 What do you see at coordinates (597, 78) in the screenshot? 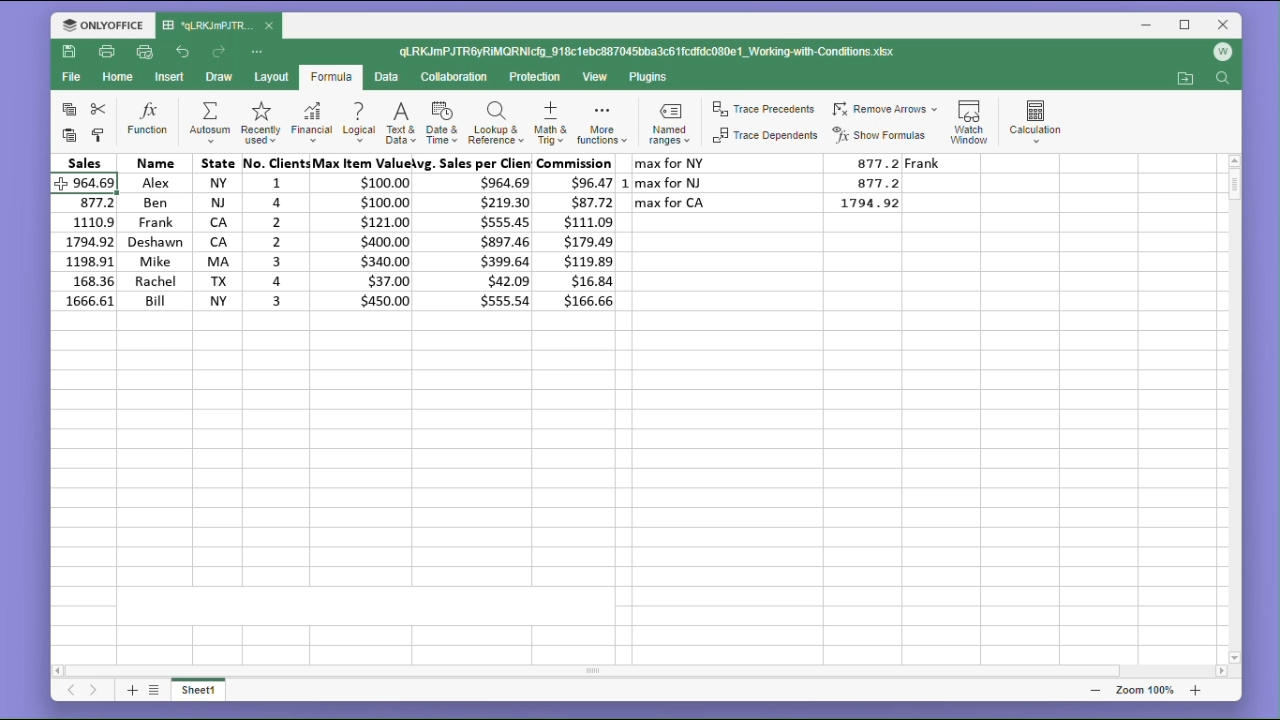
I see `view` at bounding box center [597, 78].